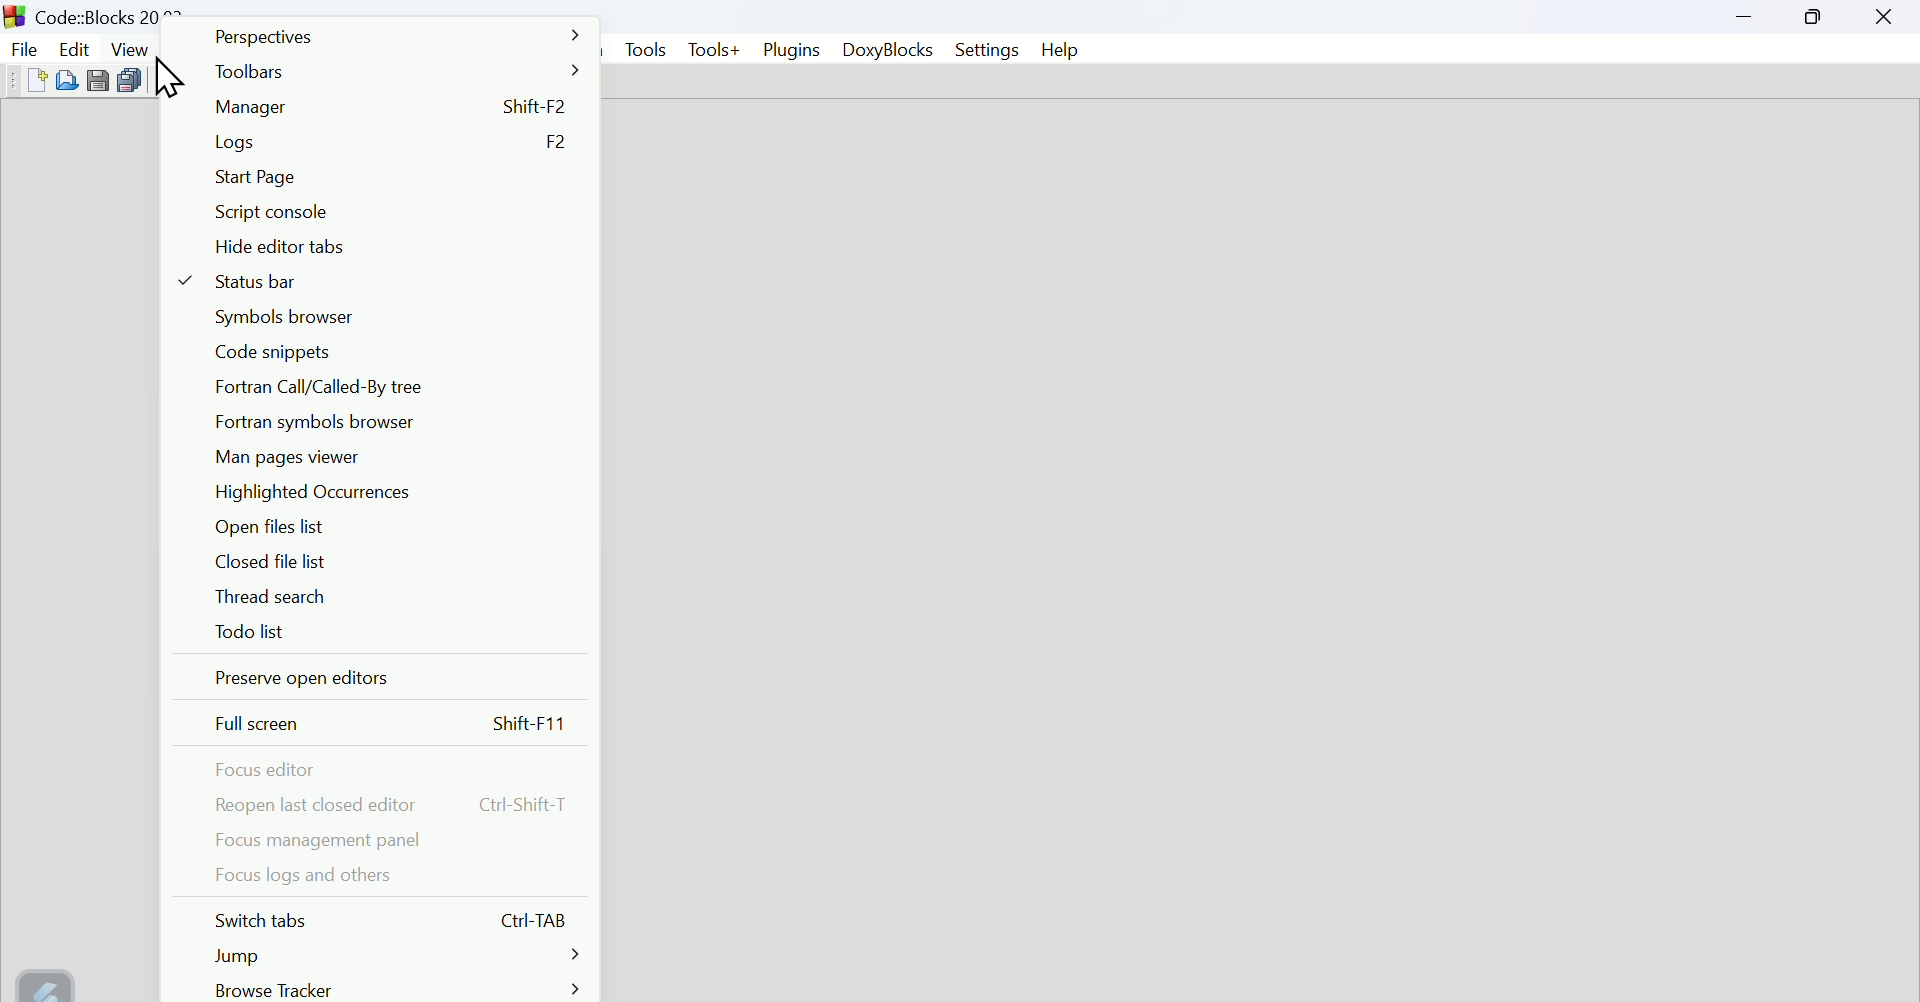  Describe the element at coordinates (399, 35) in the screenshot. I see `Perspectives` at that location.